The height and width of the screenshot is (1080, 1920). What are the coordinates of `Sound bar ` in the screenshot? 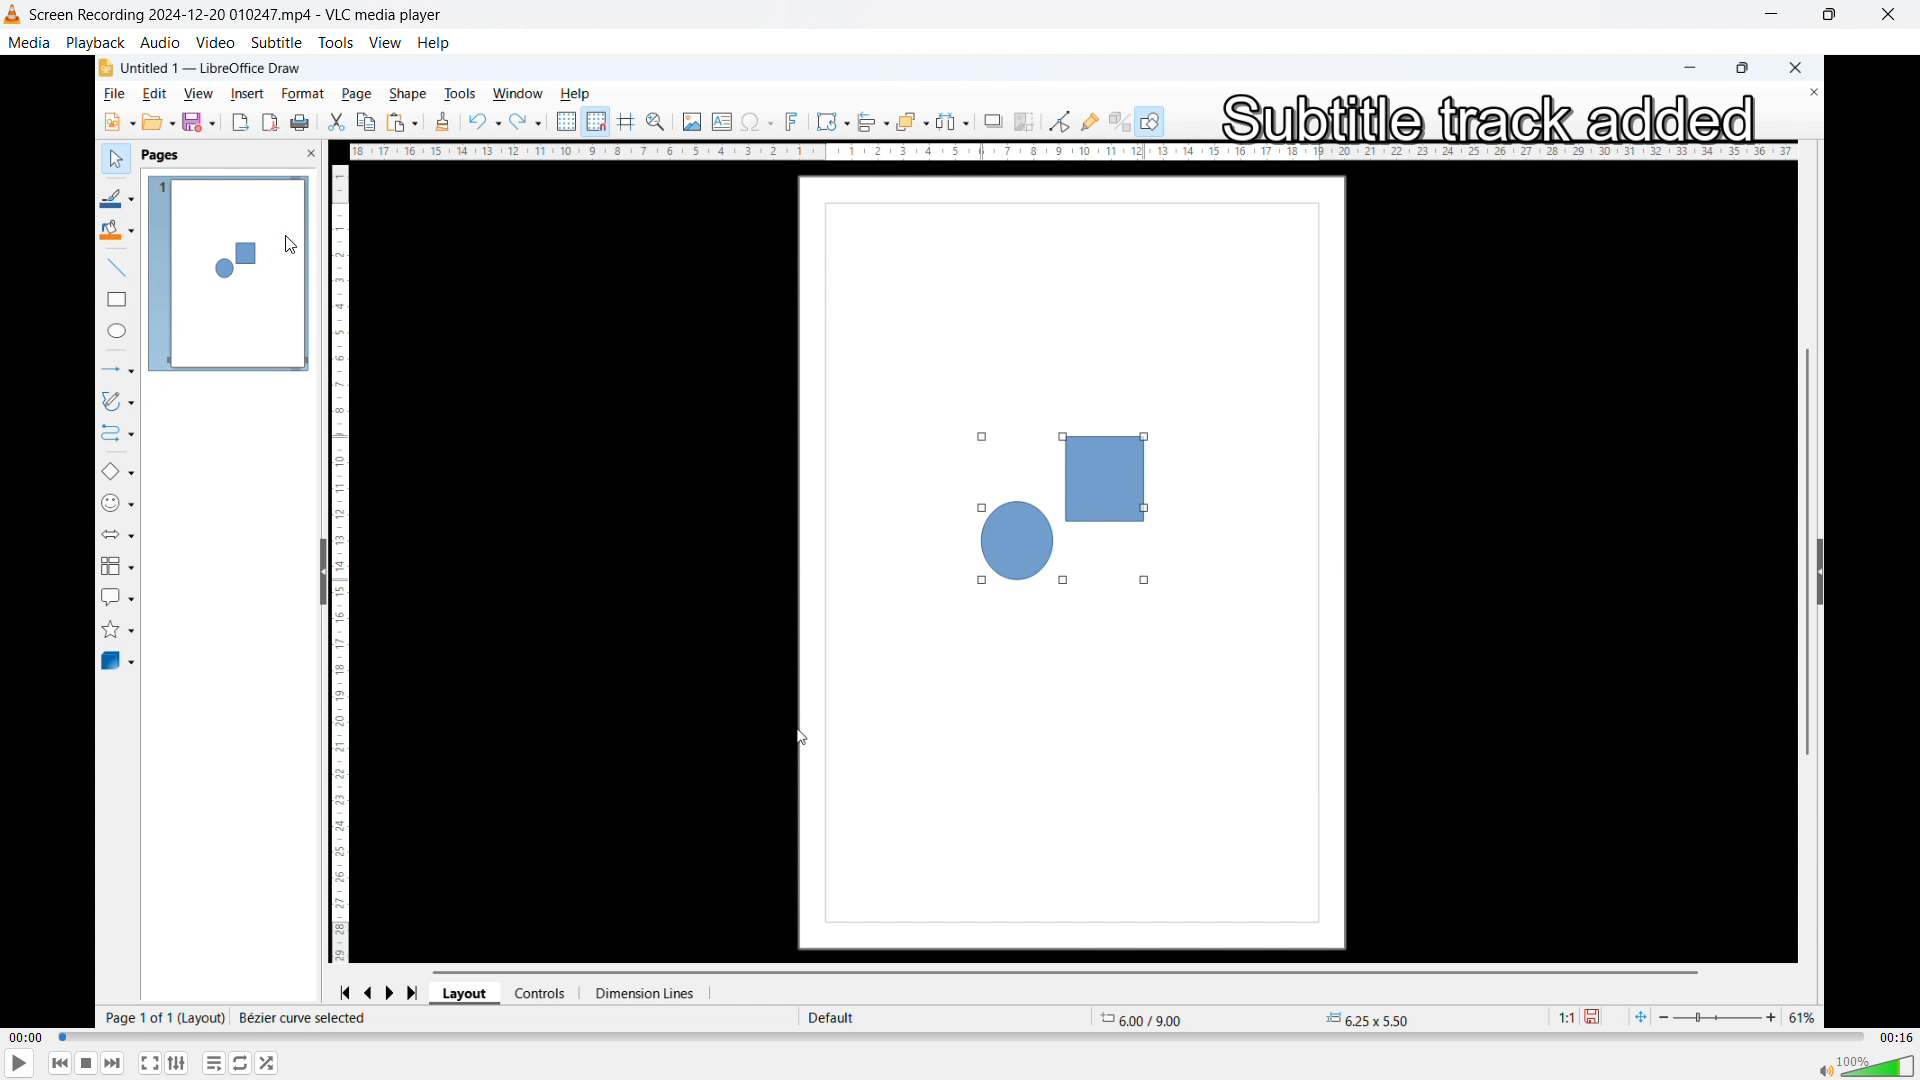 It's located at (1864, 1065).